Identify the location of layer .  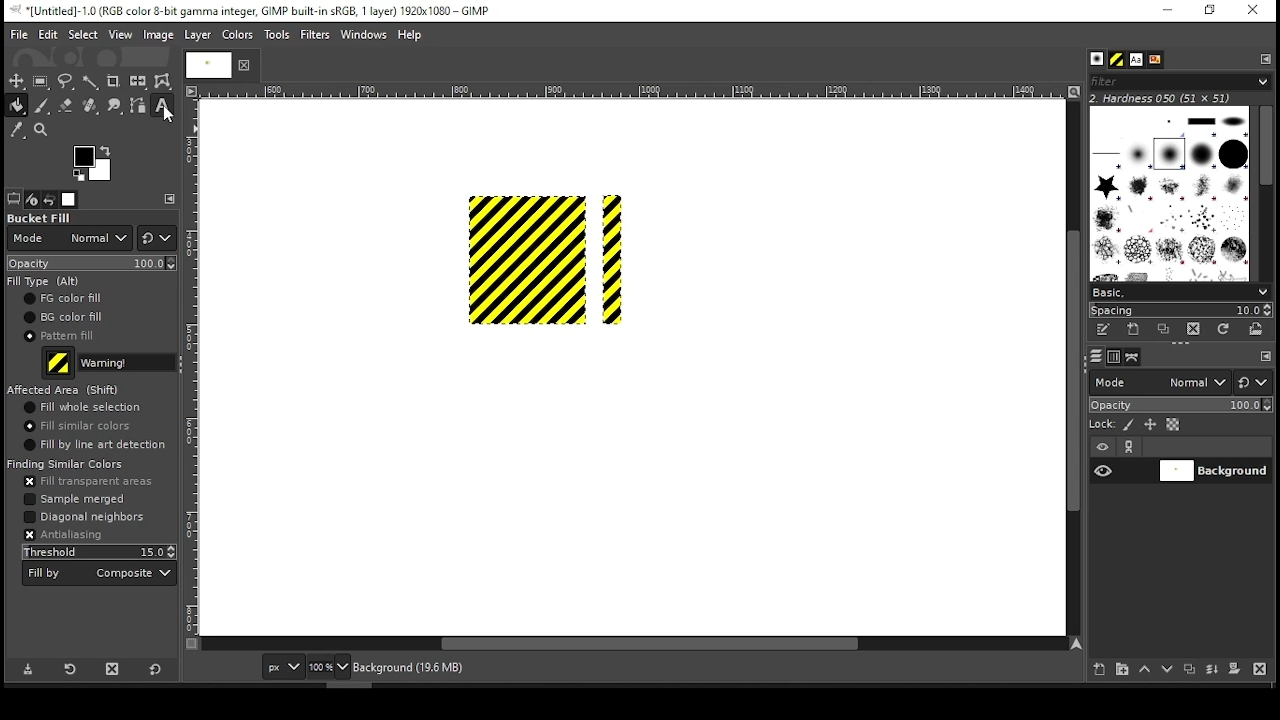
(1213, 471).